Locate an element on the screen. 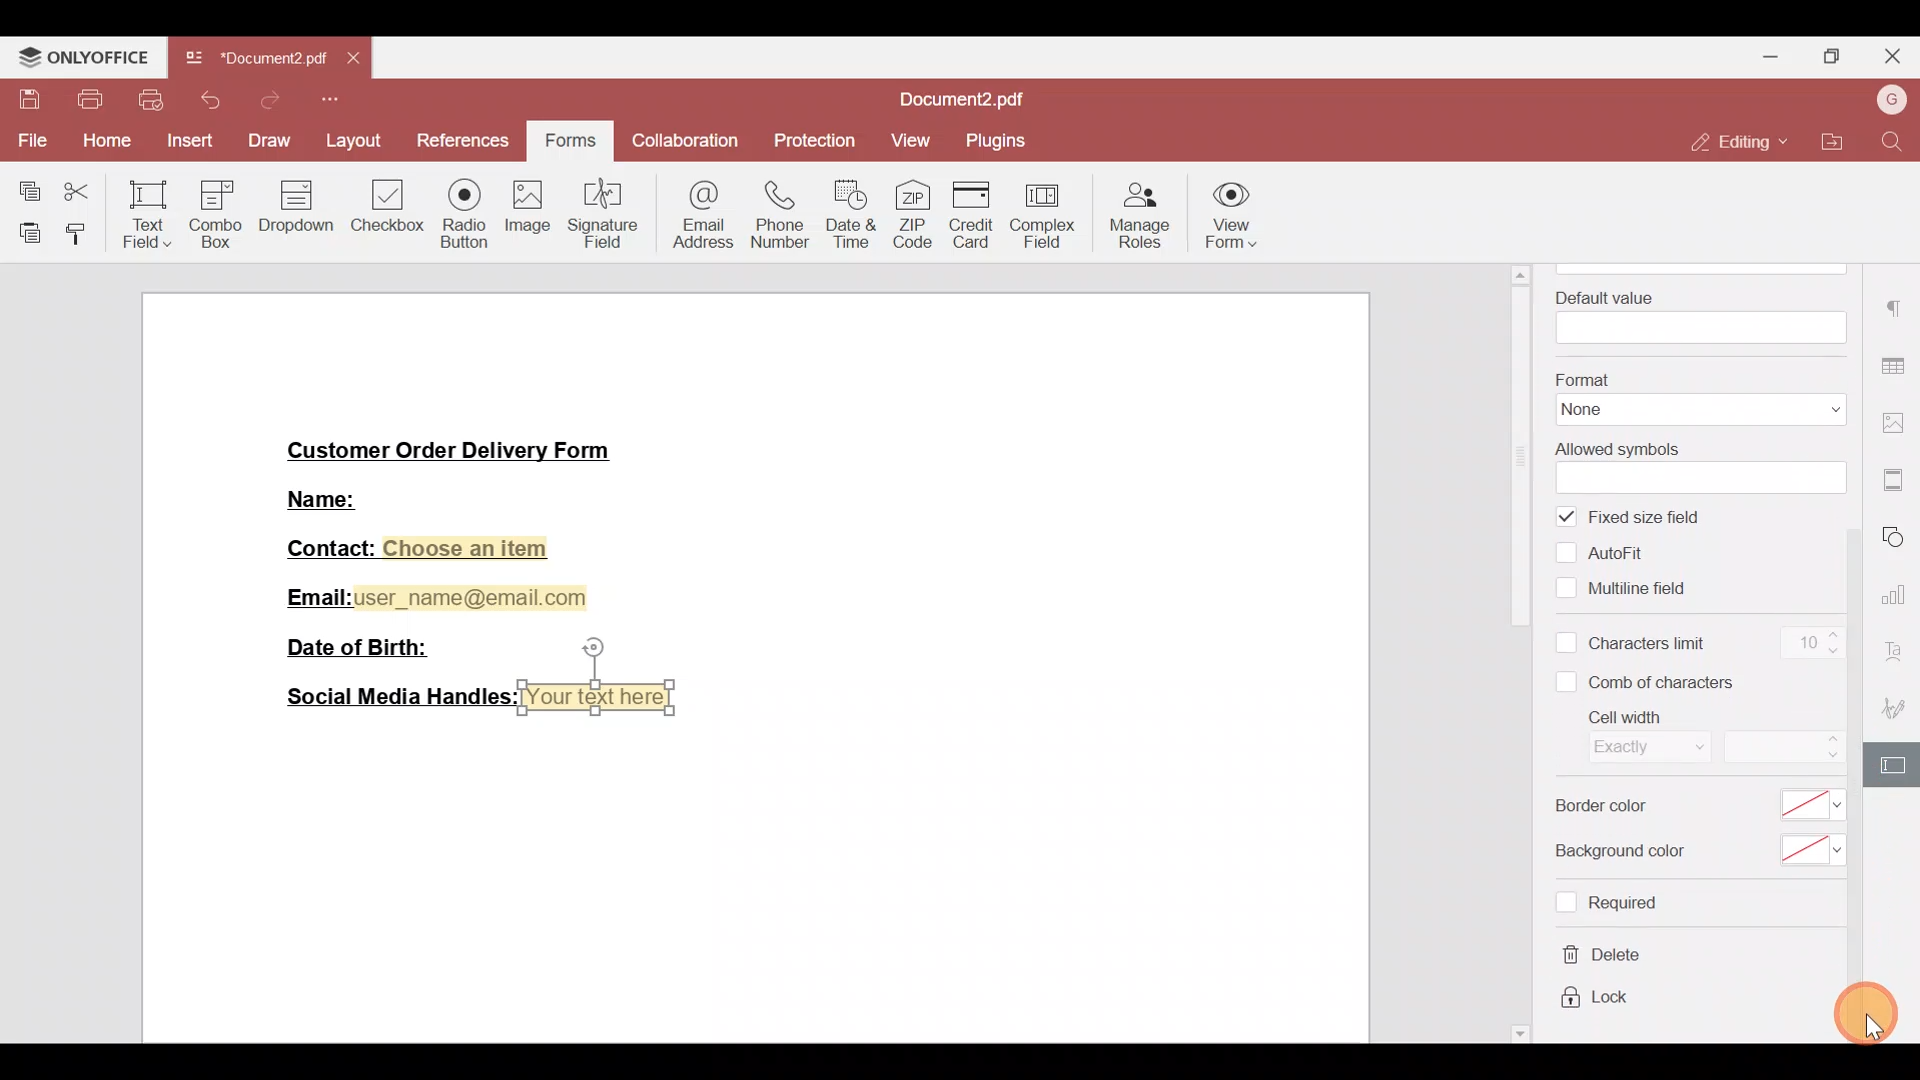 The height and width of the screenshot is (1080, 1920). Lock is located at coordinates (1597, 1001).